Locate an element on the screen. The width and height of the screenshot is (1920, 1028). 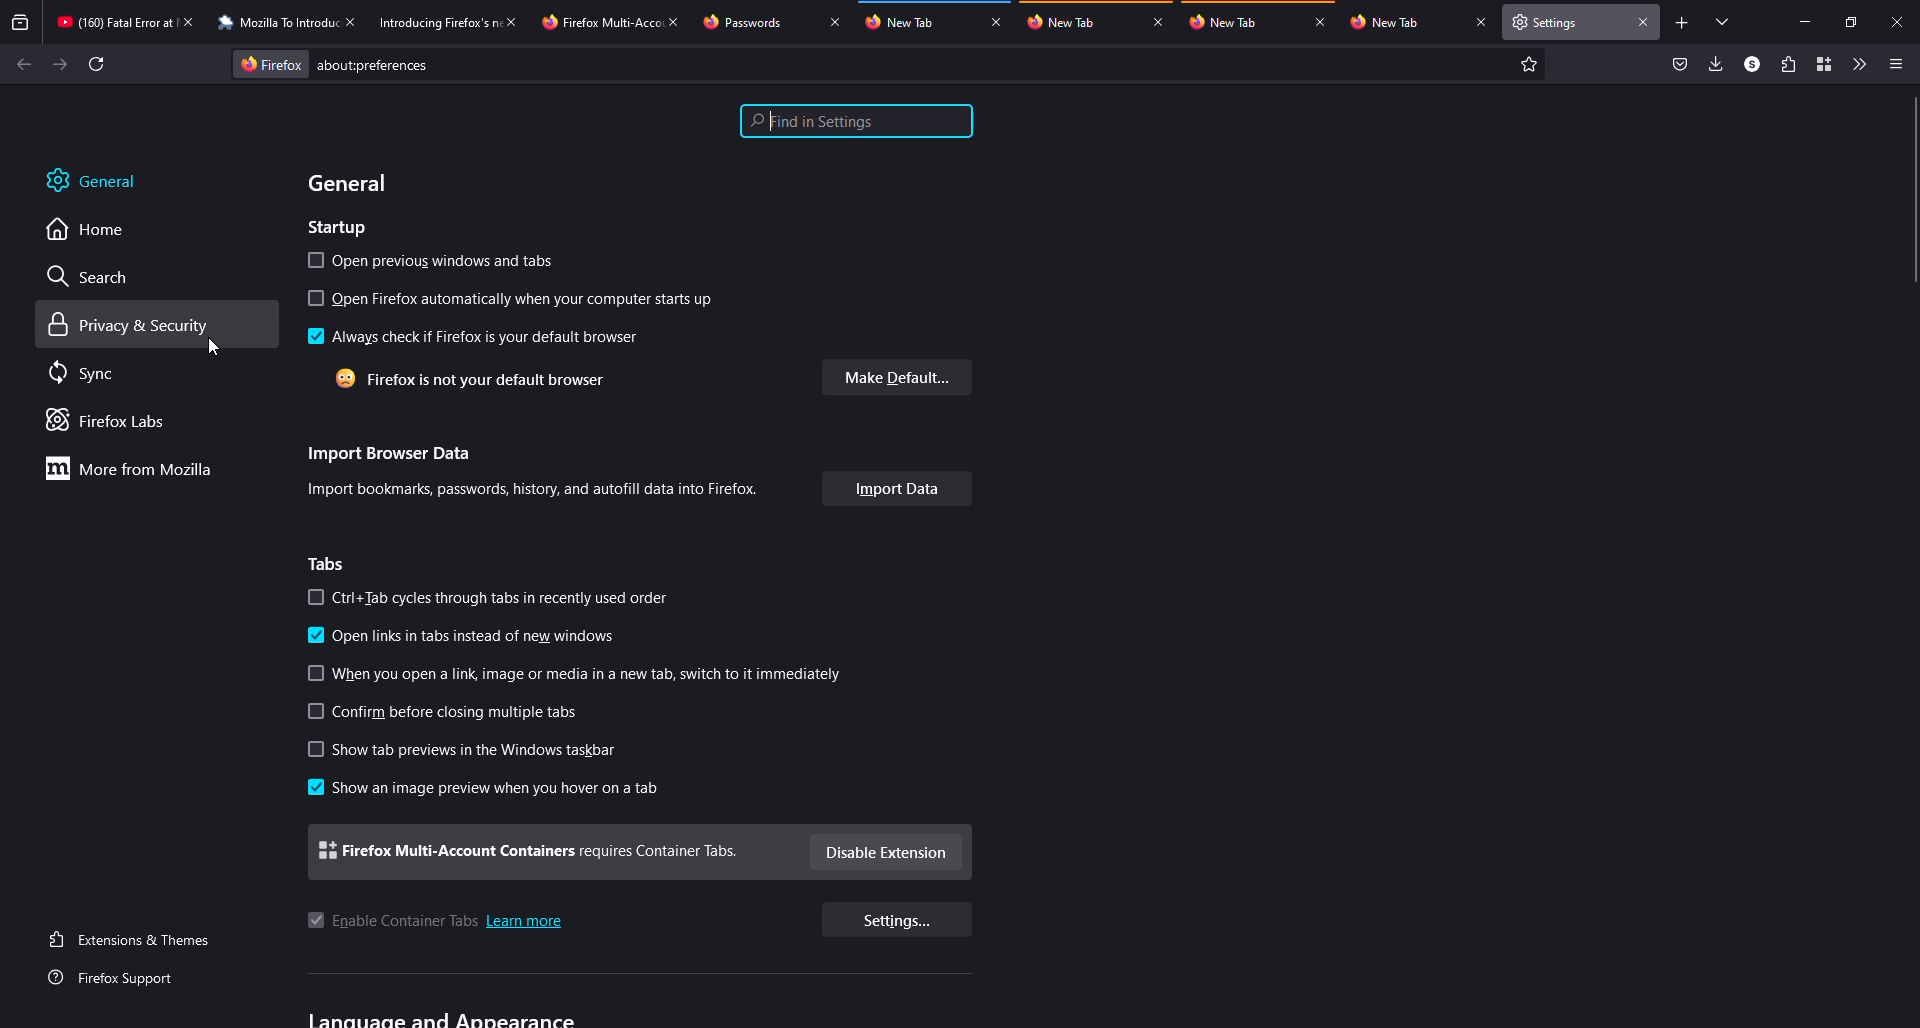
sync is located at coordinates (85, 370).